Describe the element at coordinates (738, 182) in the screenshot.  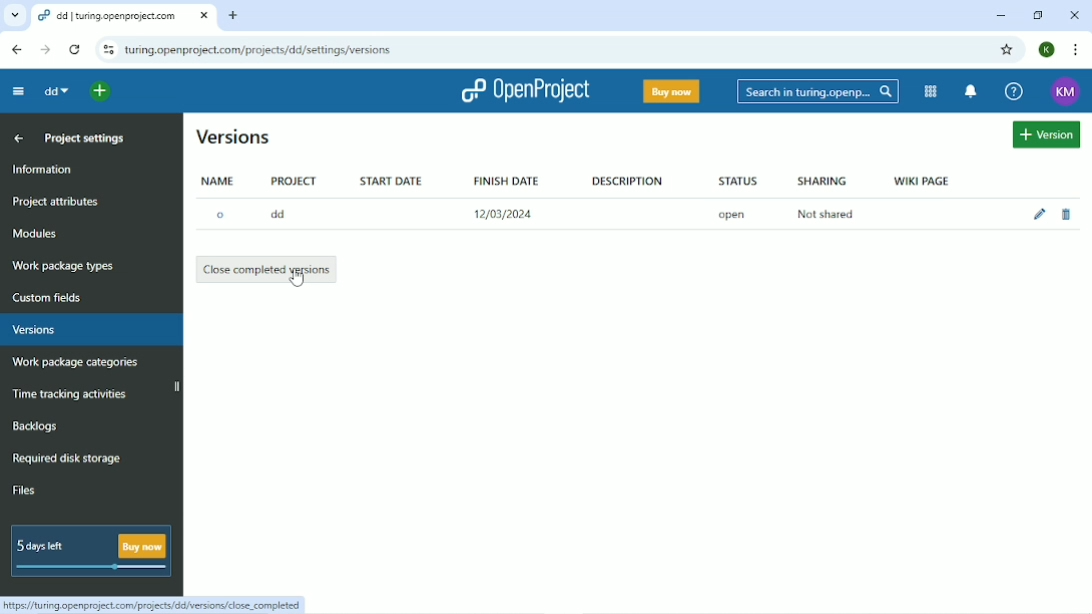
I see `Status` at that location.